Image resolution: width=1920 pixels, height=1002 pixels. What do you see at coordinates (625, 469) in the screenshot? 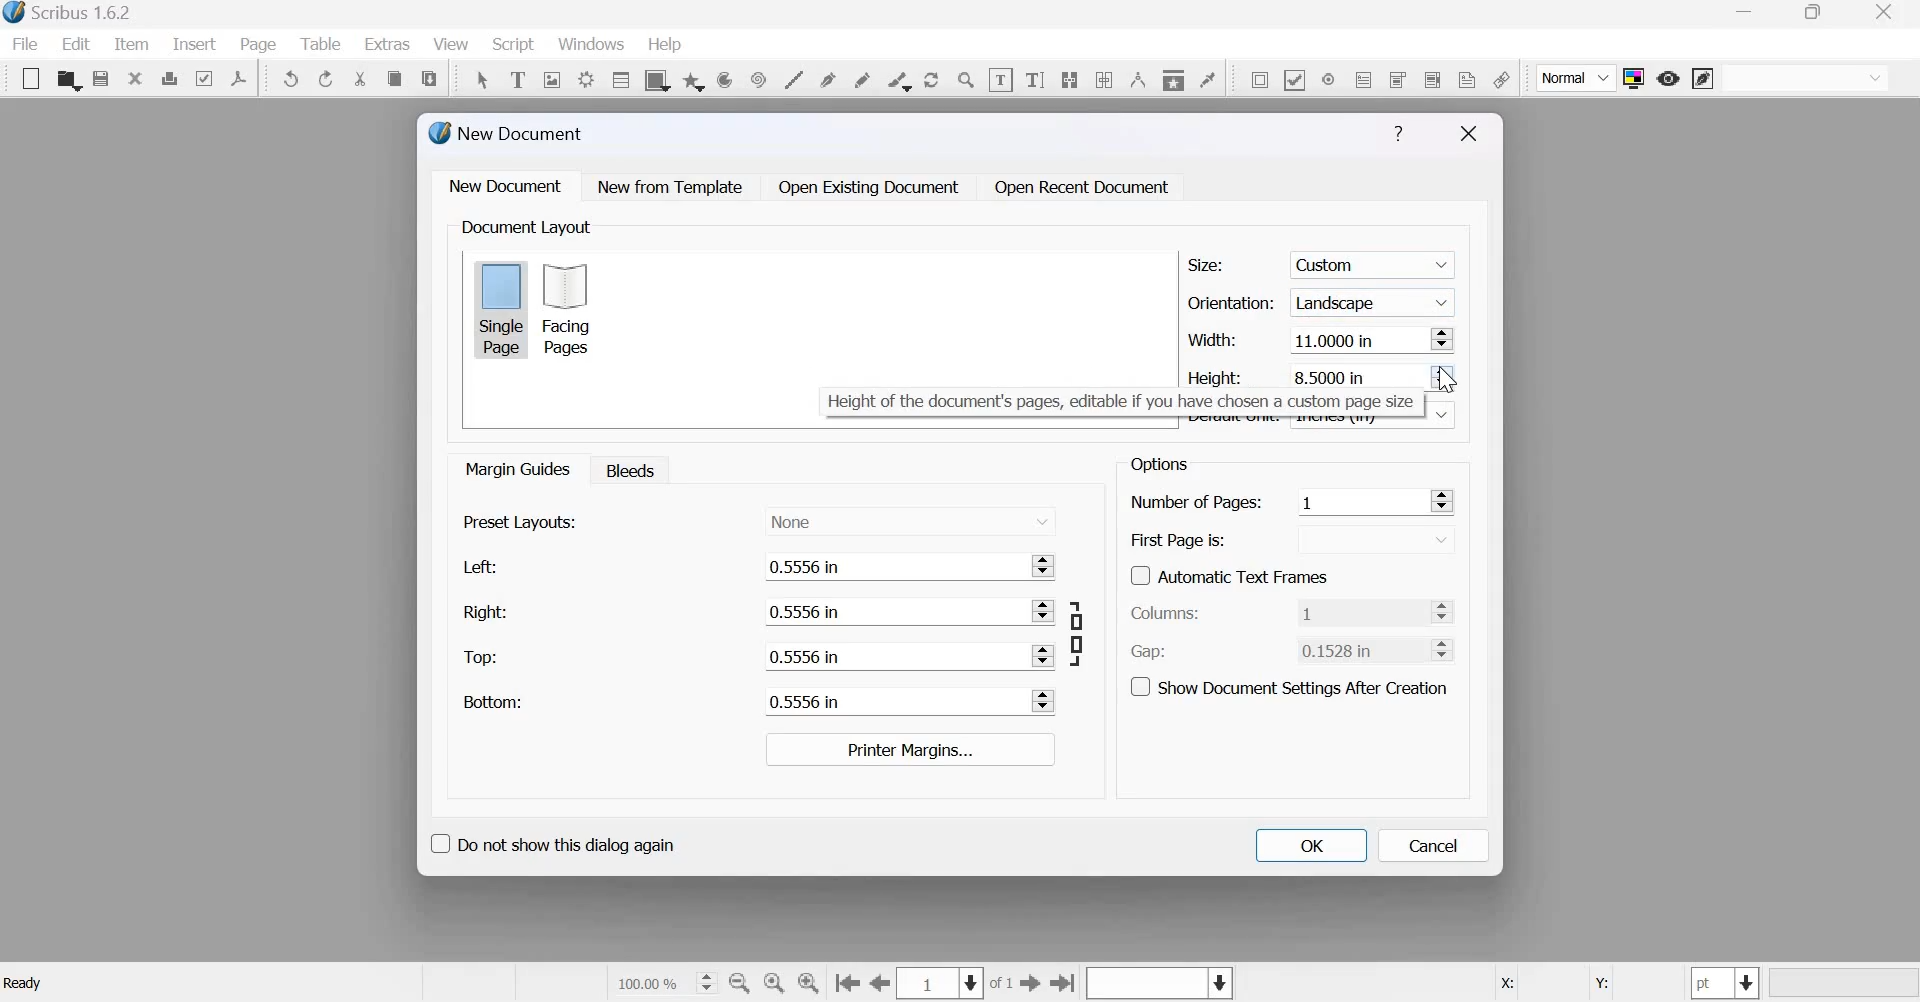
I see `Bleeds` at bounding box center [625, 469].